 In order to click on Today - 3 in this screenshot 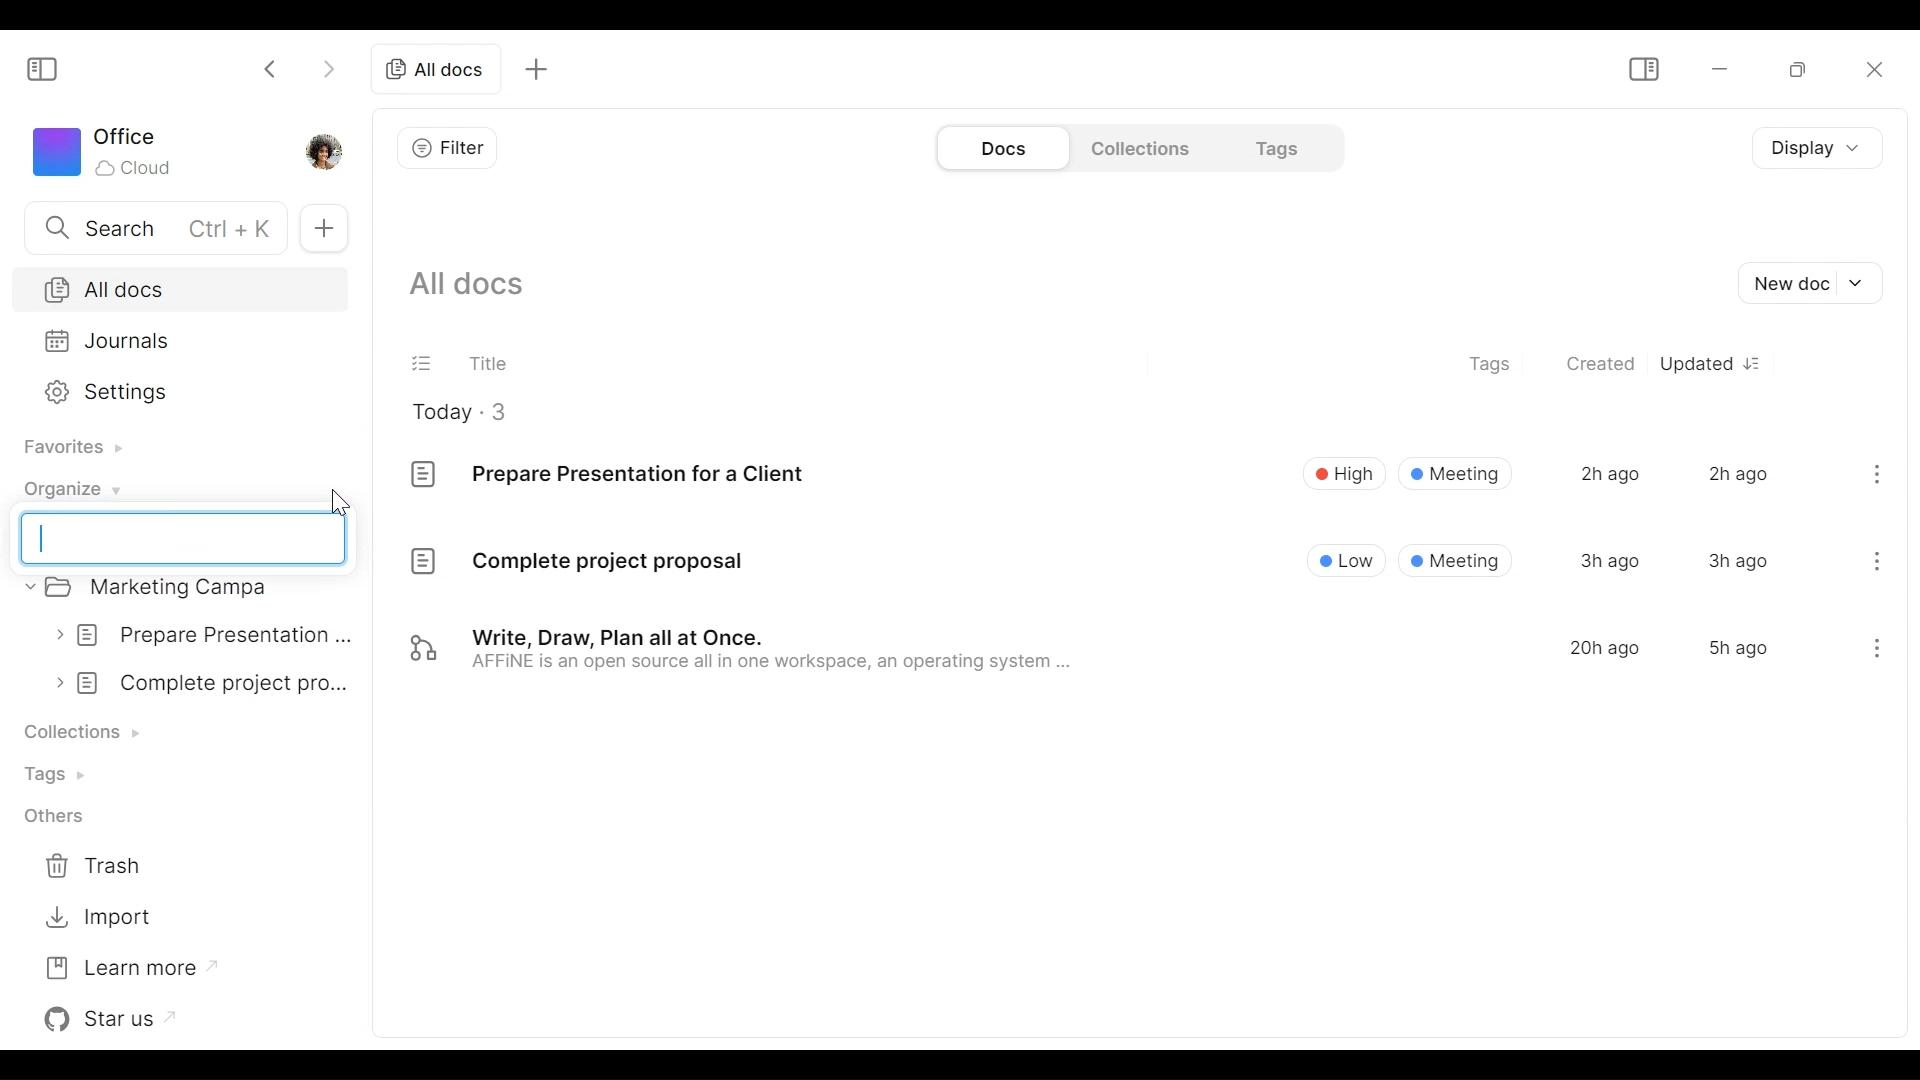, I will do `click(475, 411)`.